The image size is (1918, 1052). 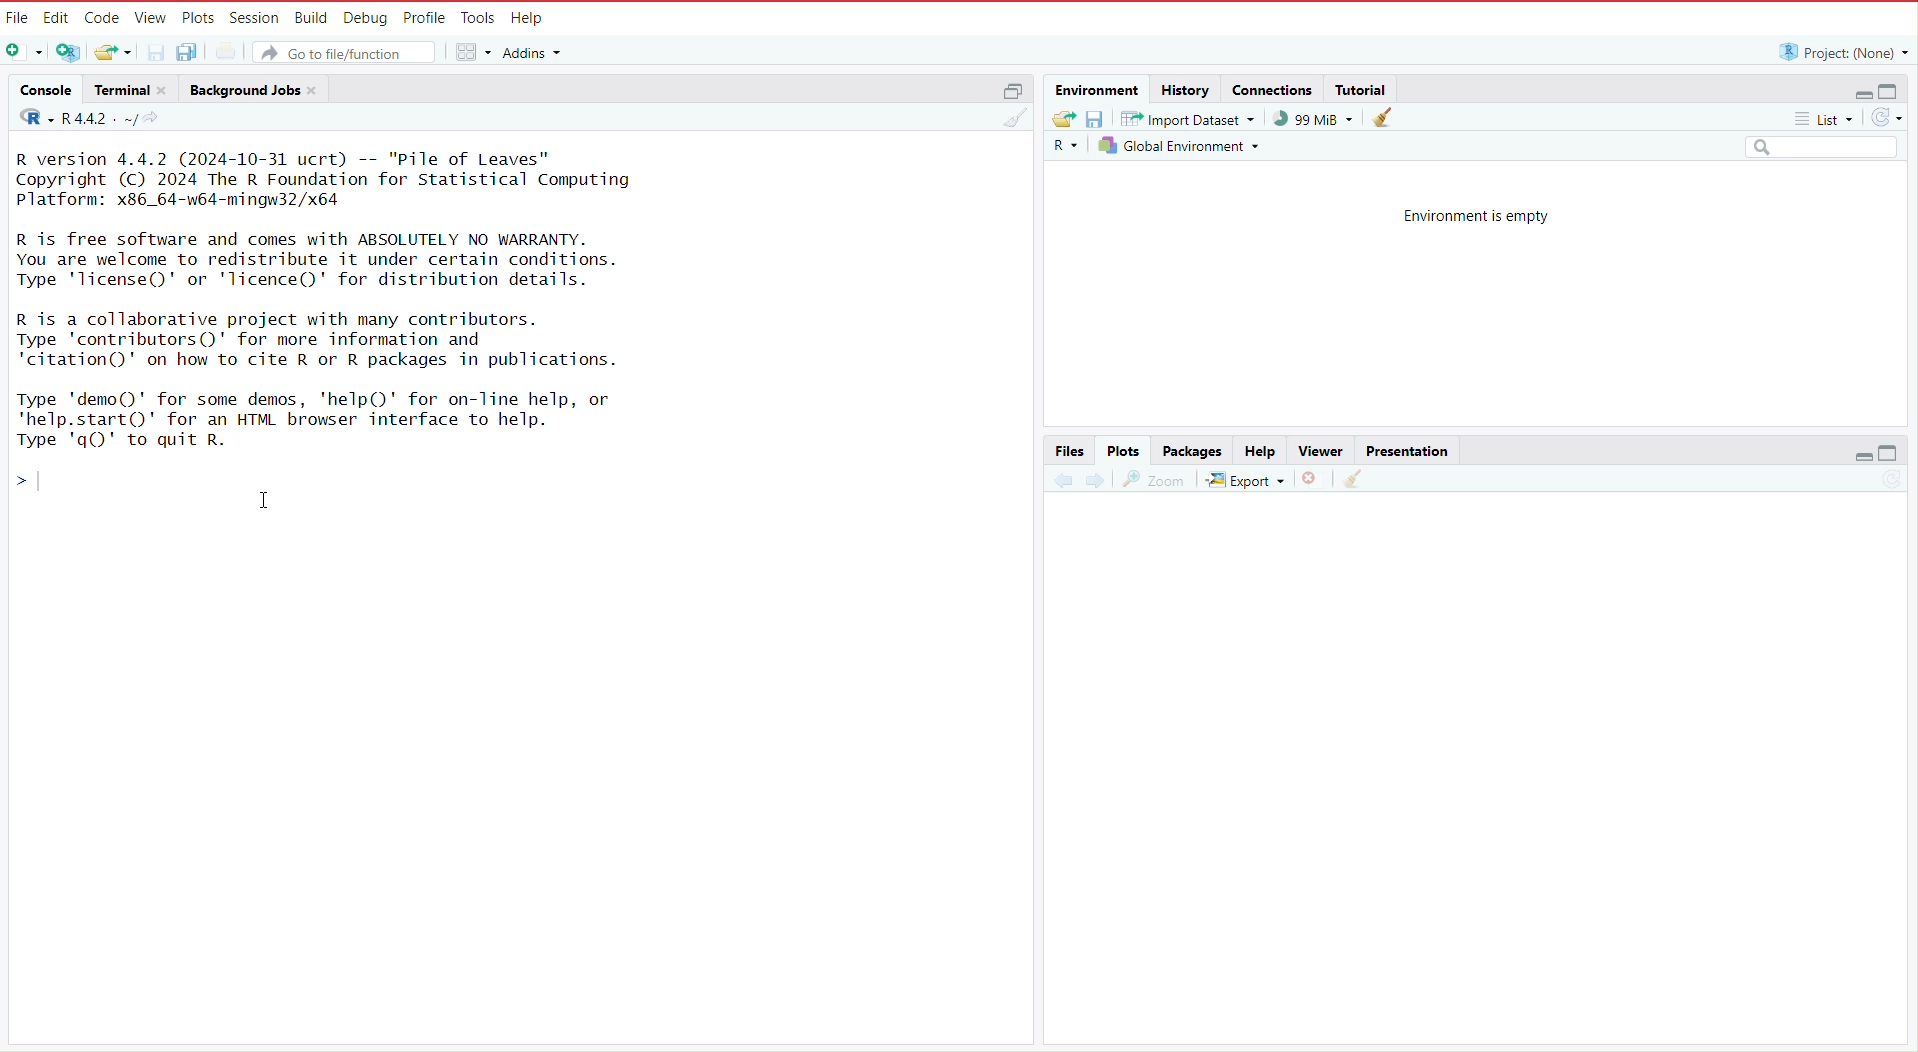 What do you see at coordinates (167, 90) in the screenshot?
I see `close` at bounding box center [167, 90].